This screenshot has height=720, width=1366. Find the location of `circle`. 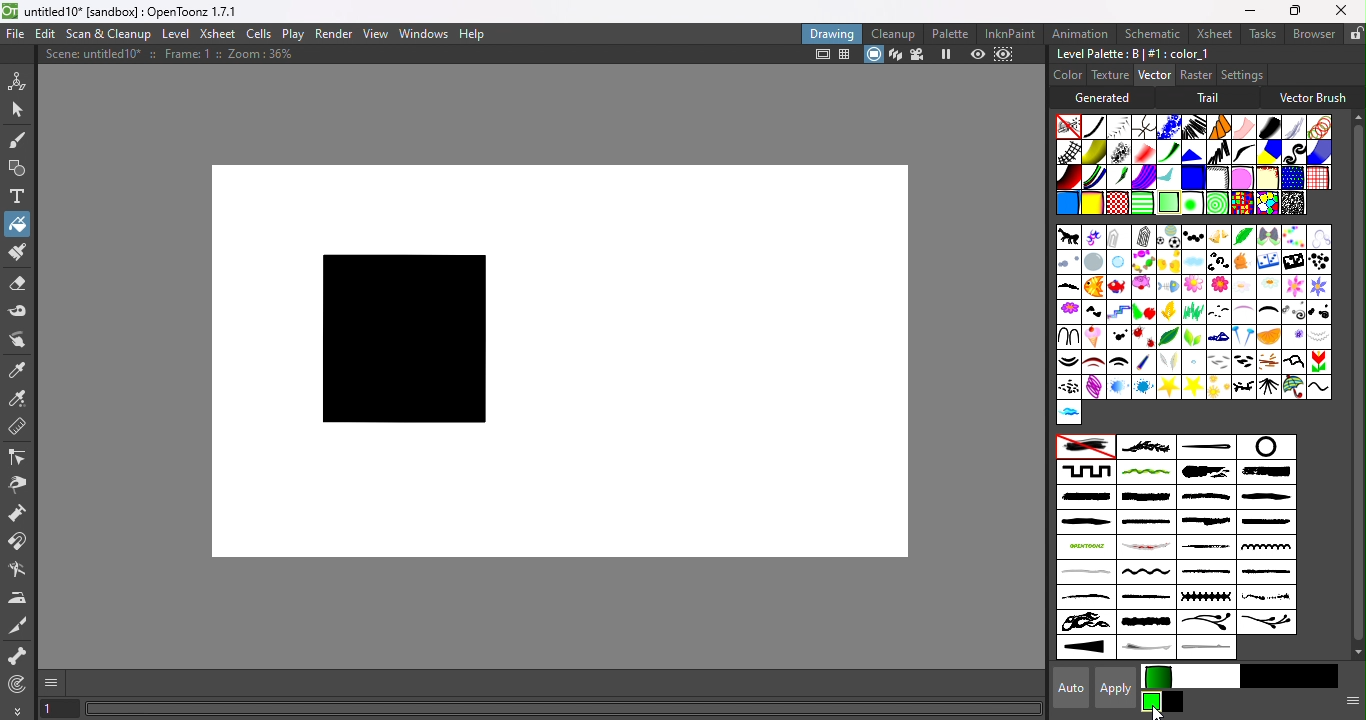

circle is located at coordinates (1264, 447).